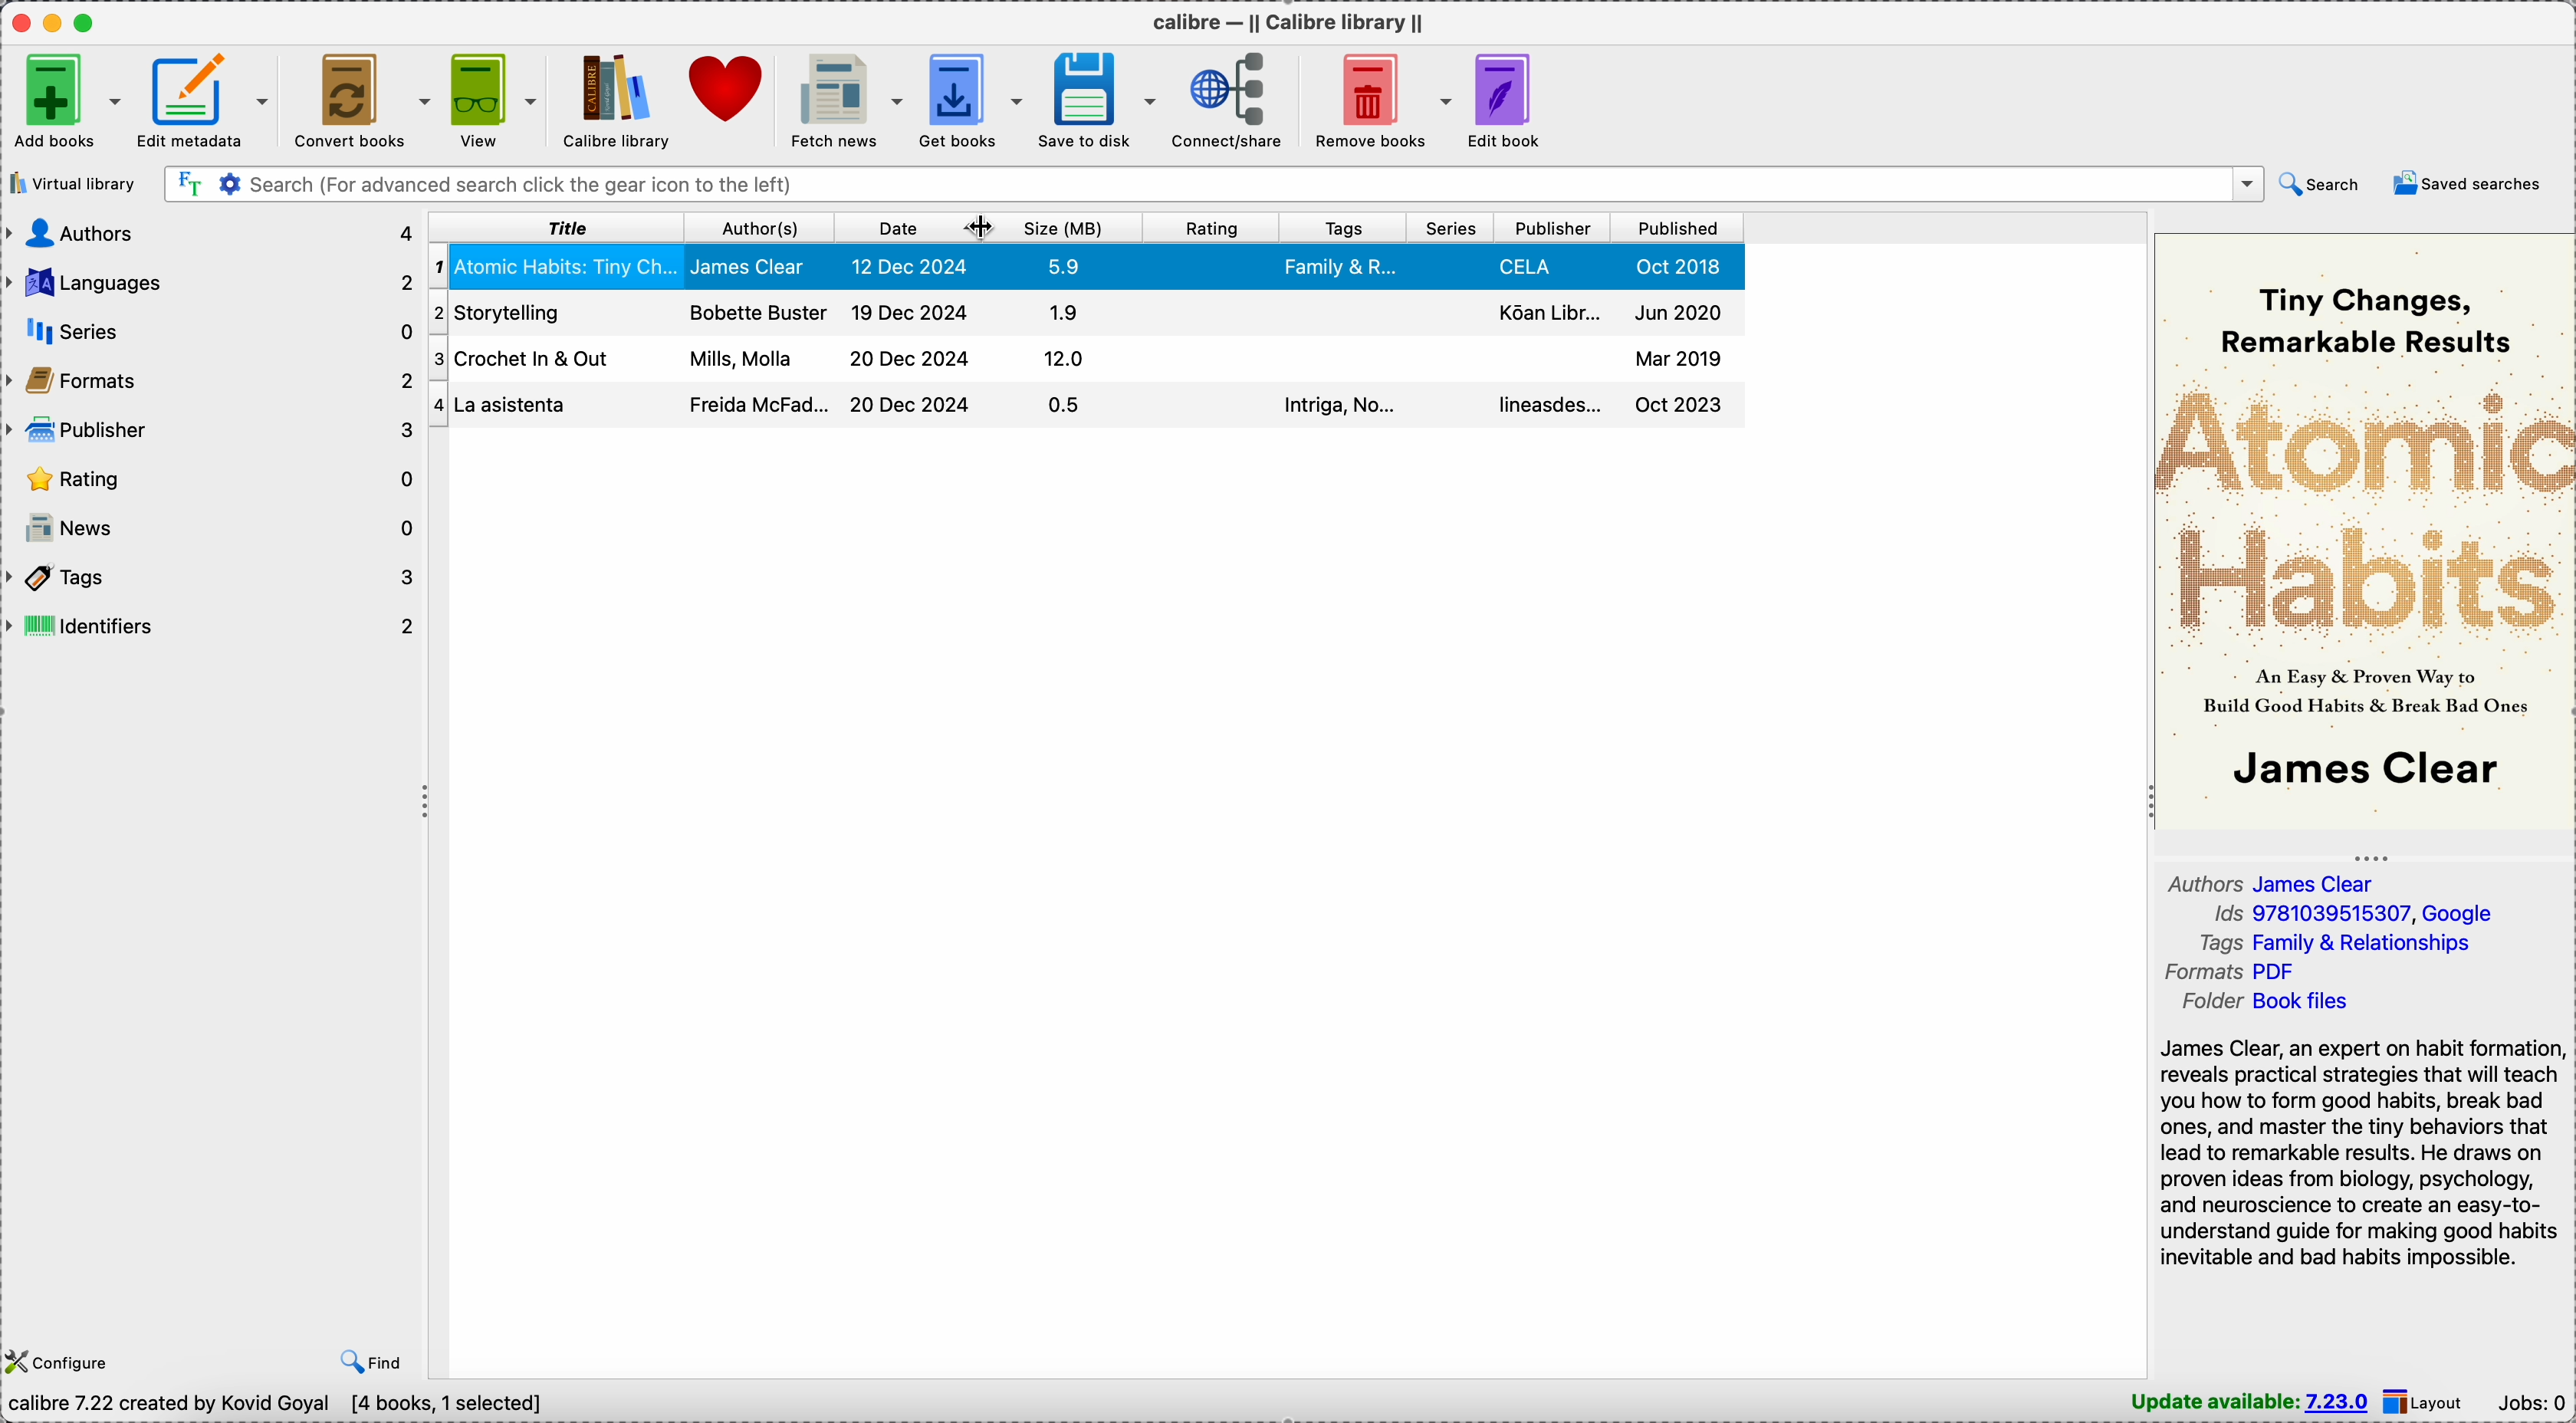 The width and height of the screenshot is (2576, 1423). I want to click on Calibre 7.22 created by Kovid Goyal [4 books, 1 selected], so click(283, 1405).